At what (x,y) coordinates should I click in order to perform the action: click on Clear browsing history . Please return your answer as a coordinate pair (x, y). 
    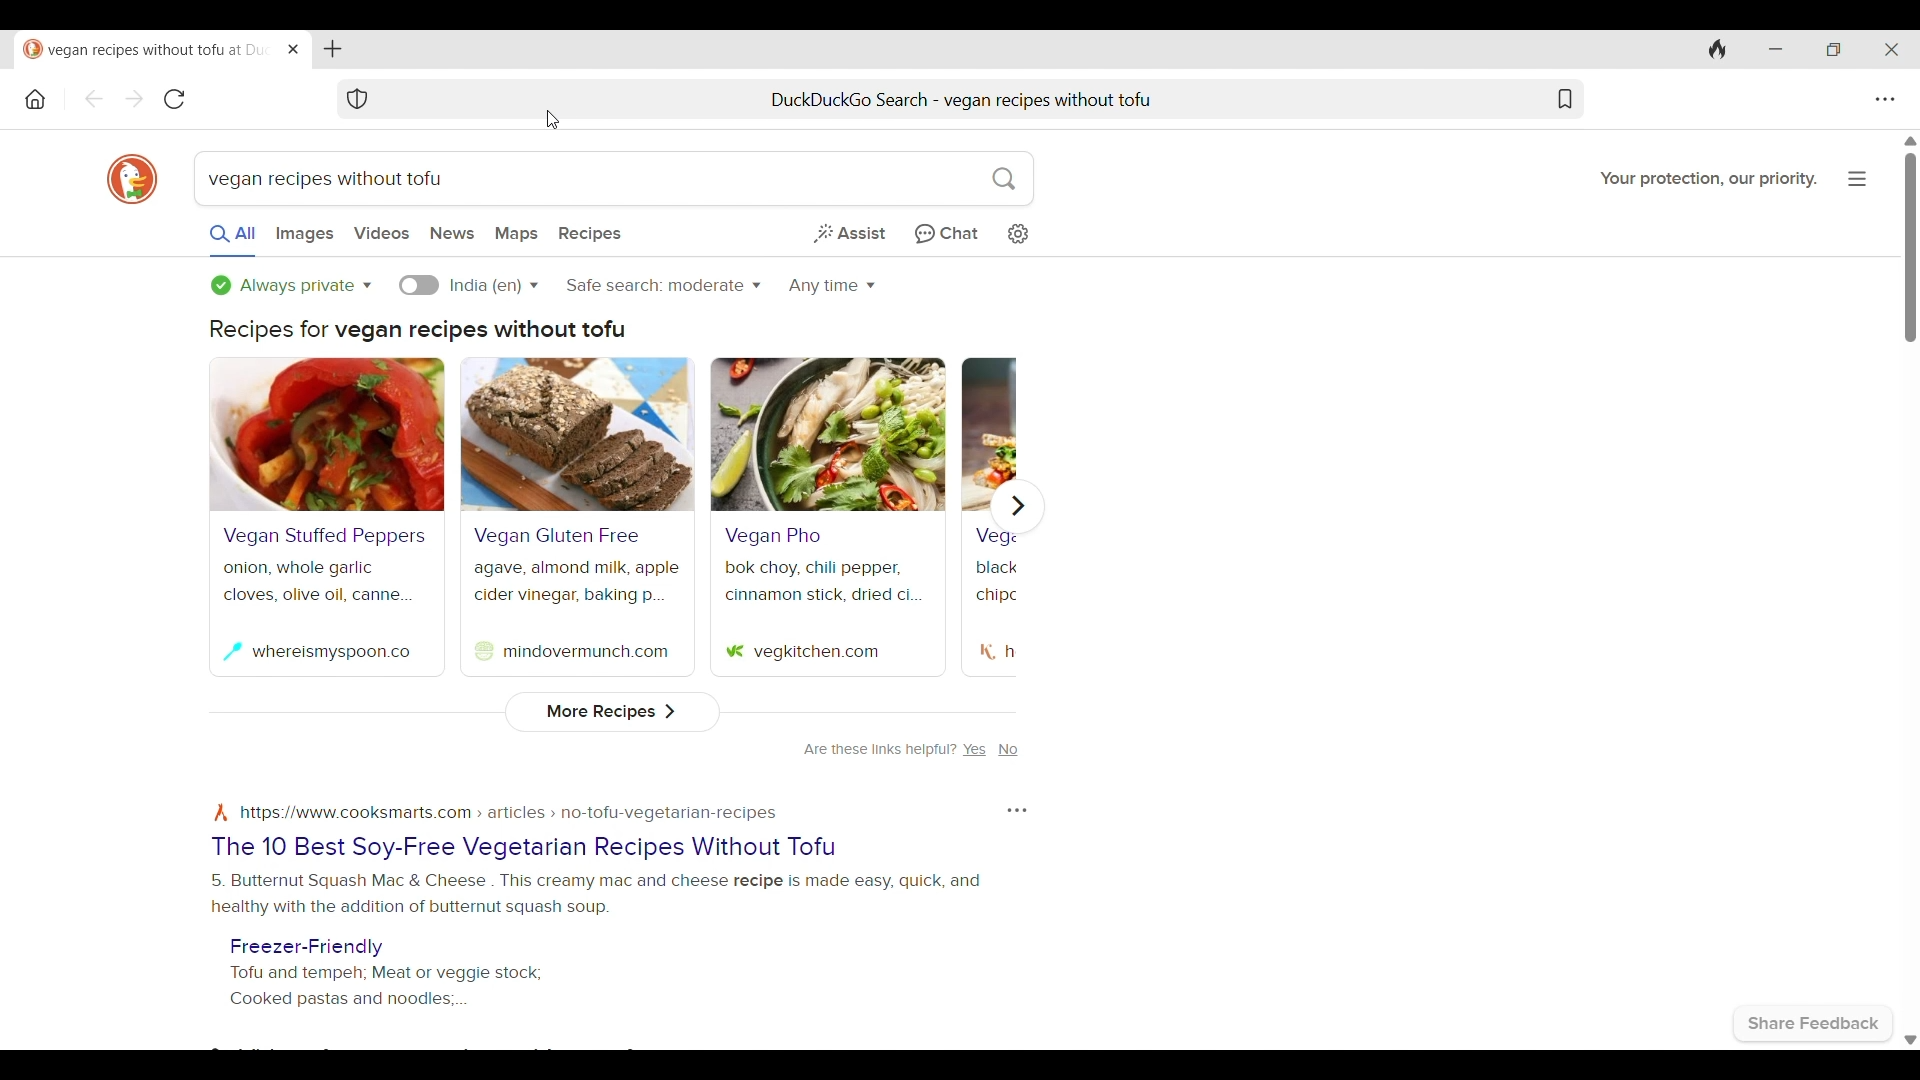
    Looking at the image, I should click on (1718, 50).